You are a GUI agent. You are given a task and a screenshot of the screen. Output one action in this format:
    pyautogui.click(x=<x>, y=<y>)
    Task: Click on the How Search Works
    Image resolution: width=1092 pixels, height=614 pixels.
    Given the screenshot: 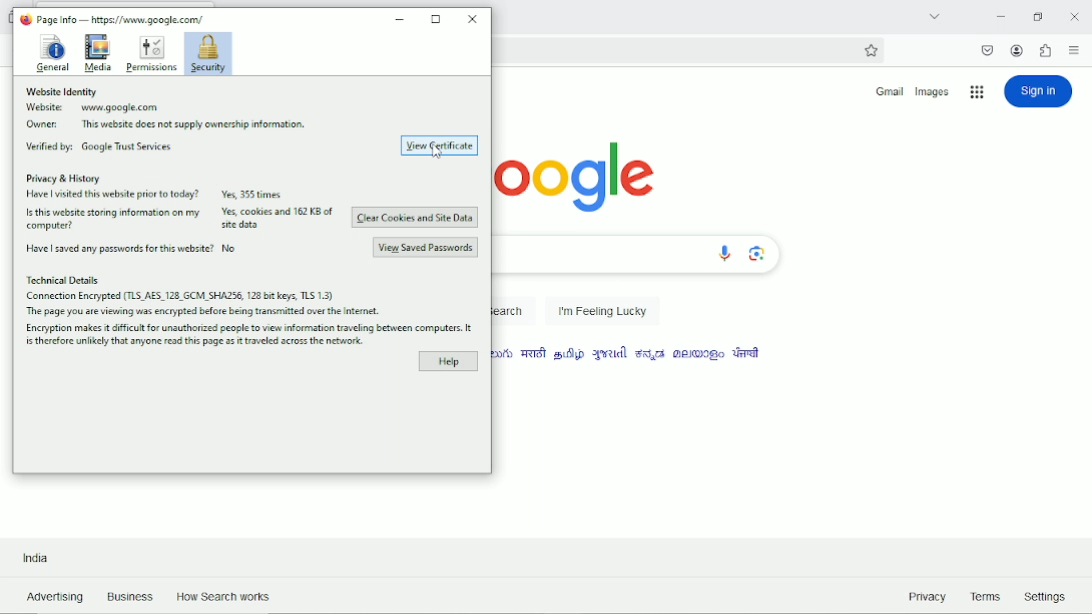 What is the action you would take?
    pyautogui.click(x=231, y=596)
    